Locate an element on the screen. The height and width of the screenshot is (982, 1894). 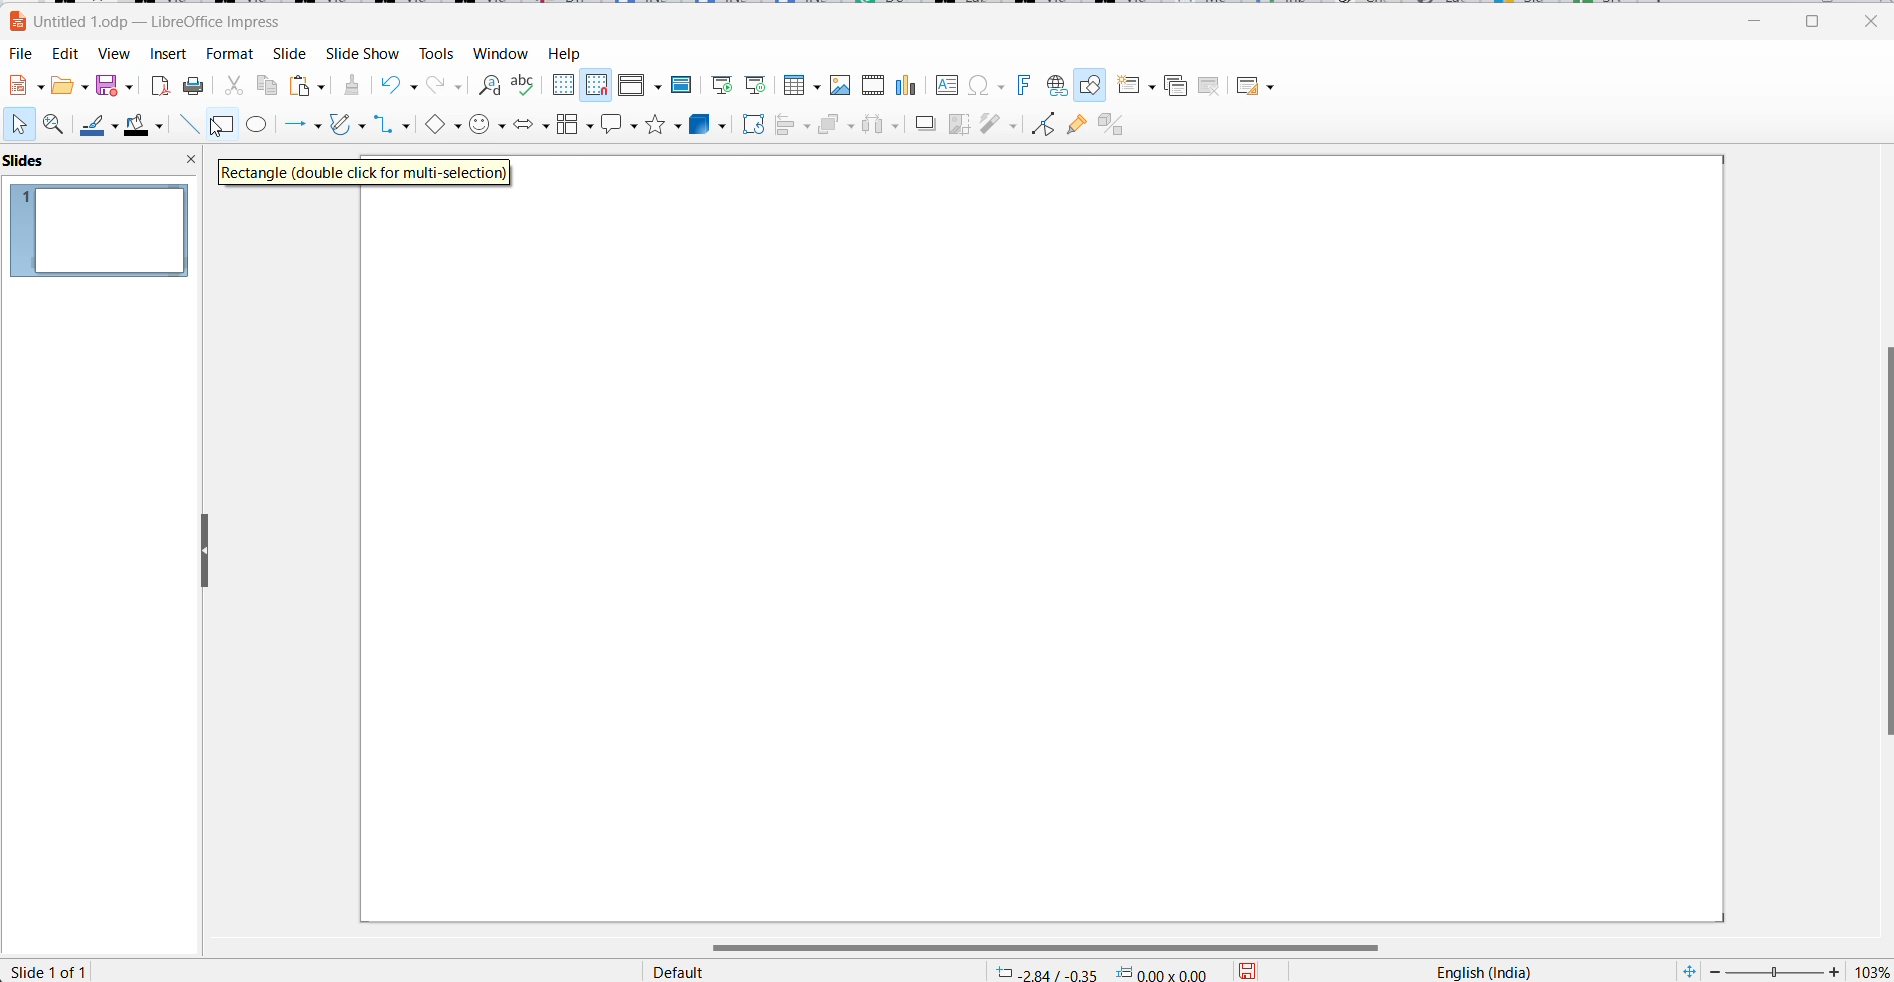
Delete slide is located at coordinates (1210, 86).